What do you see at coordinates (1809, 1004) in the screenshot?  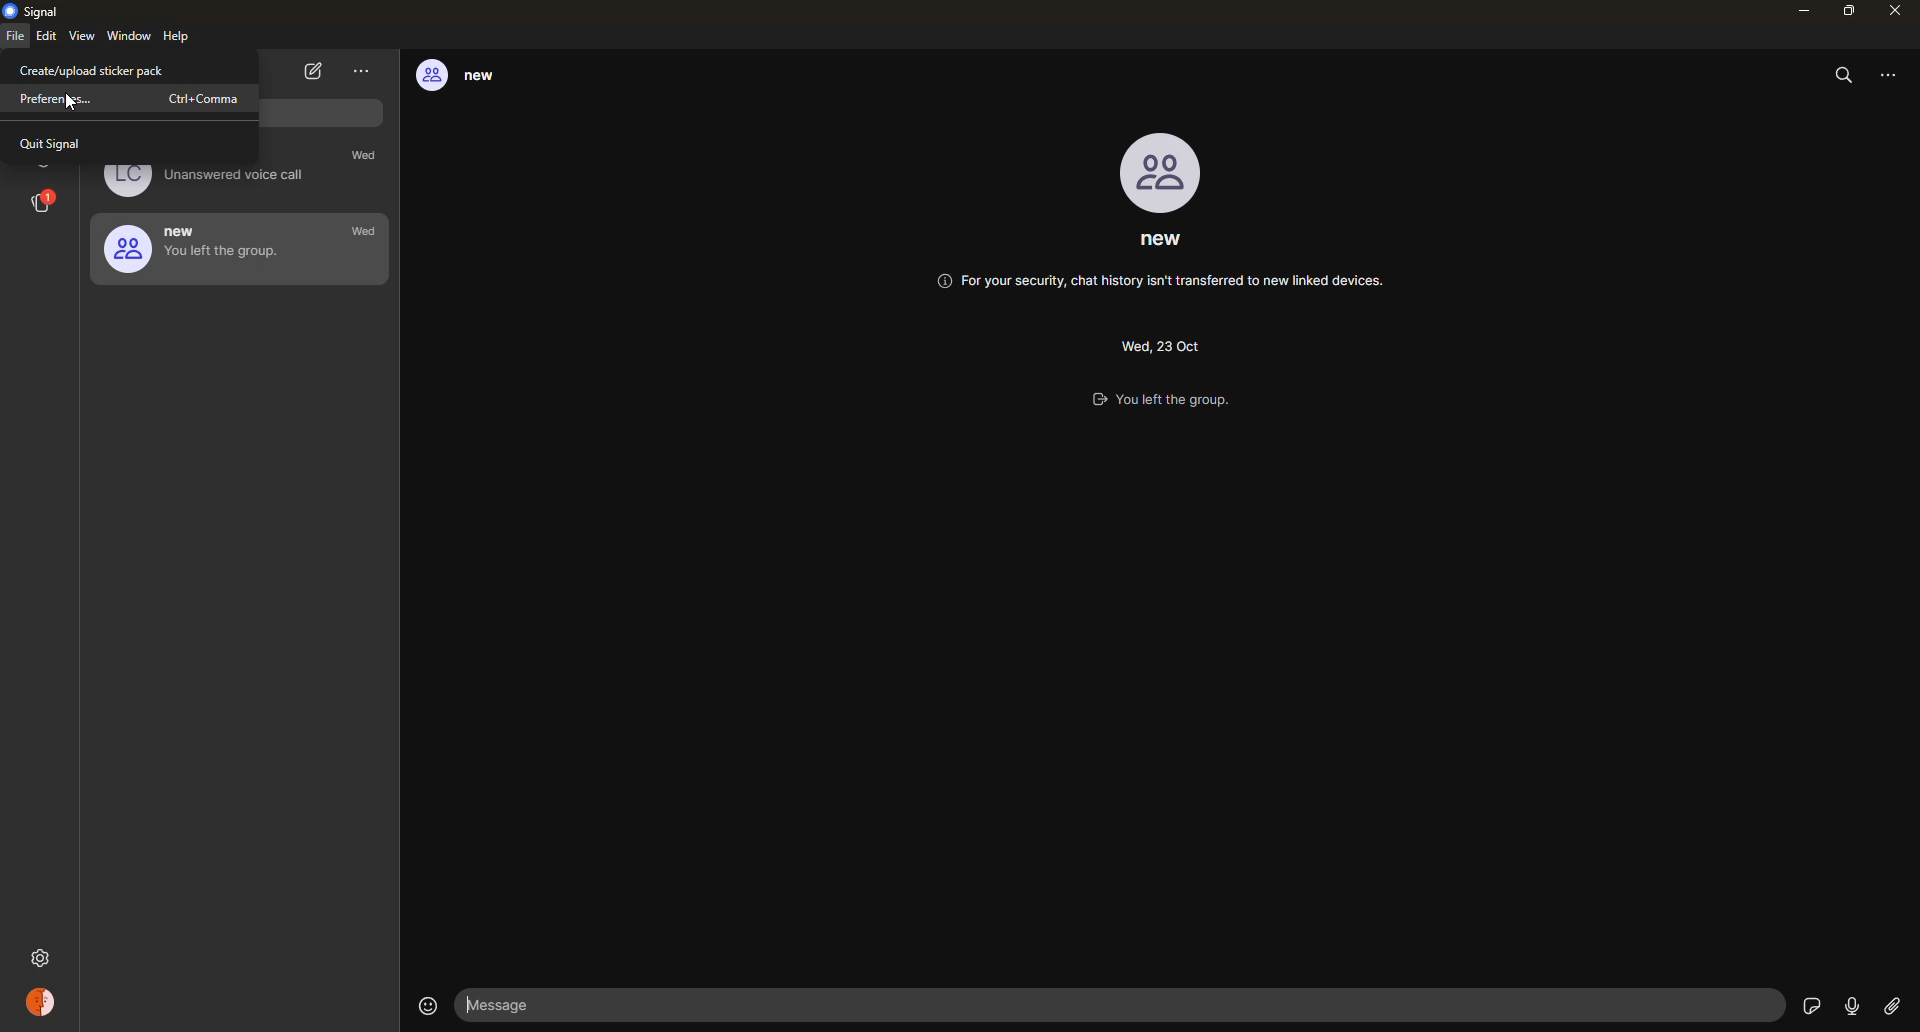 I see `stickers` at bounding box center [1809, 1004].